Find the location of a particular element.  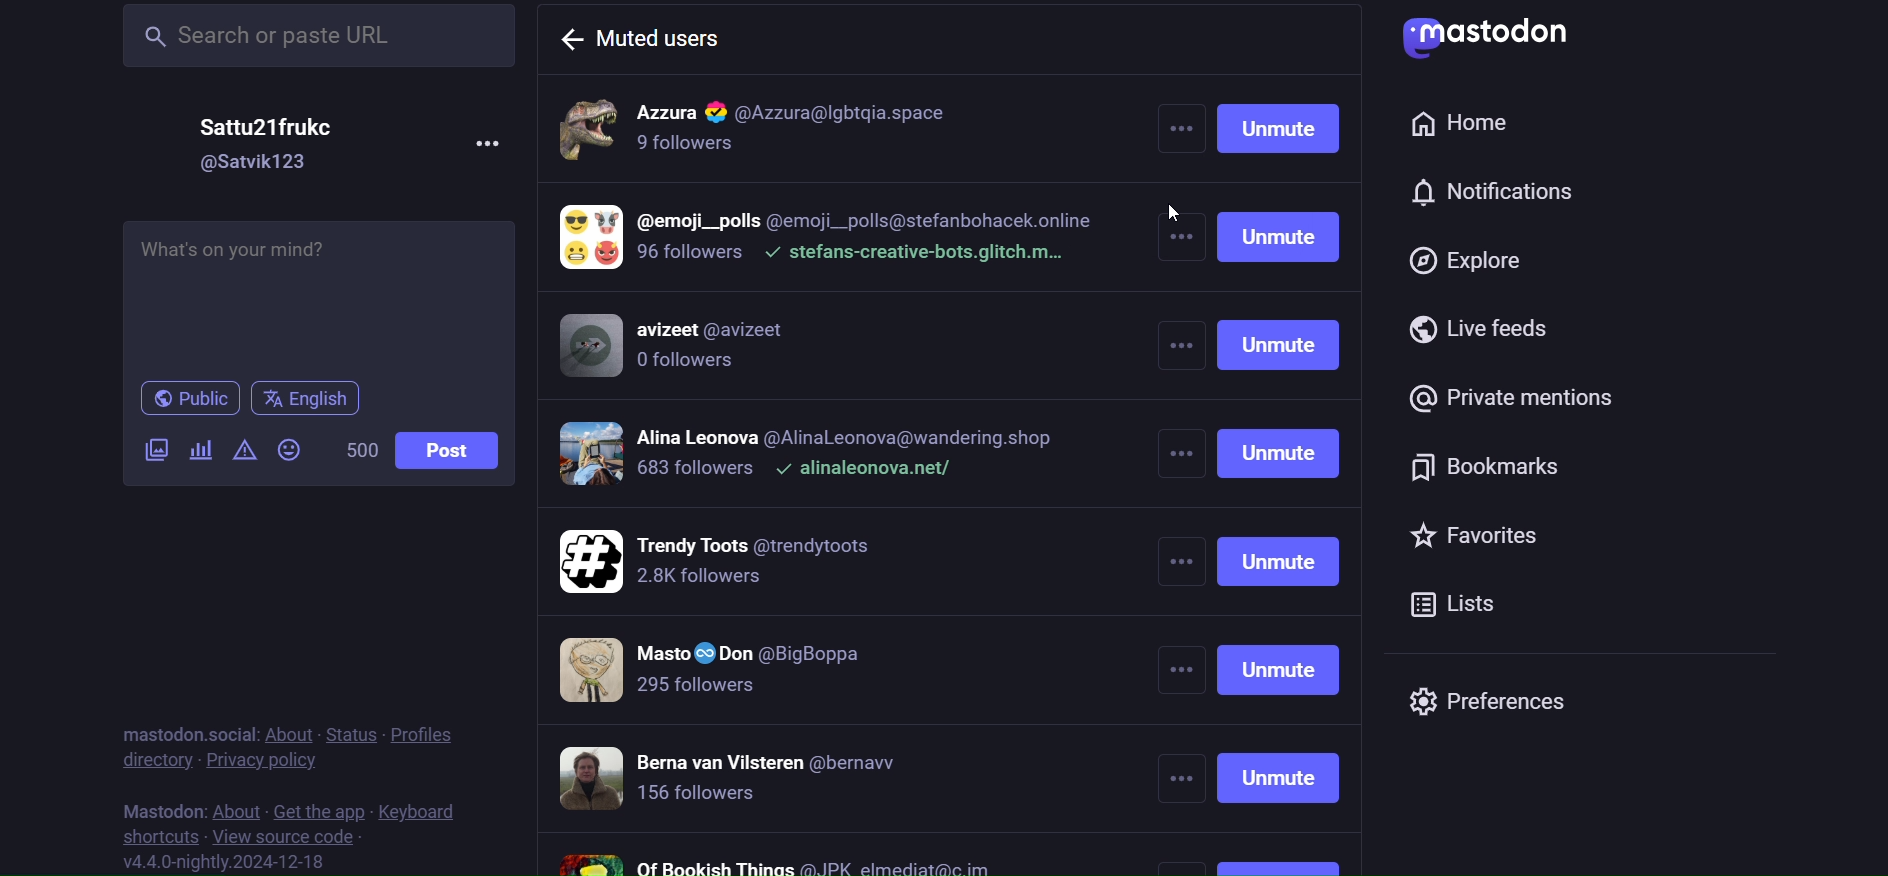

public is located at coordinates (189, 400).